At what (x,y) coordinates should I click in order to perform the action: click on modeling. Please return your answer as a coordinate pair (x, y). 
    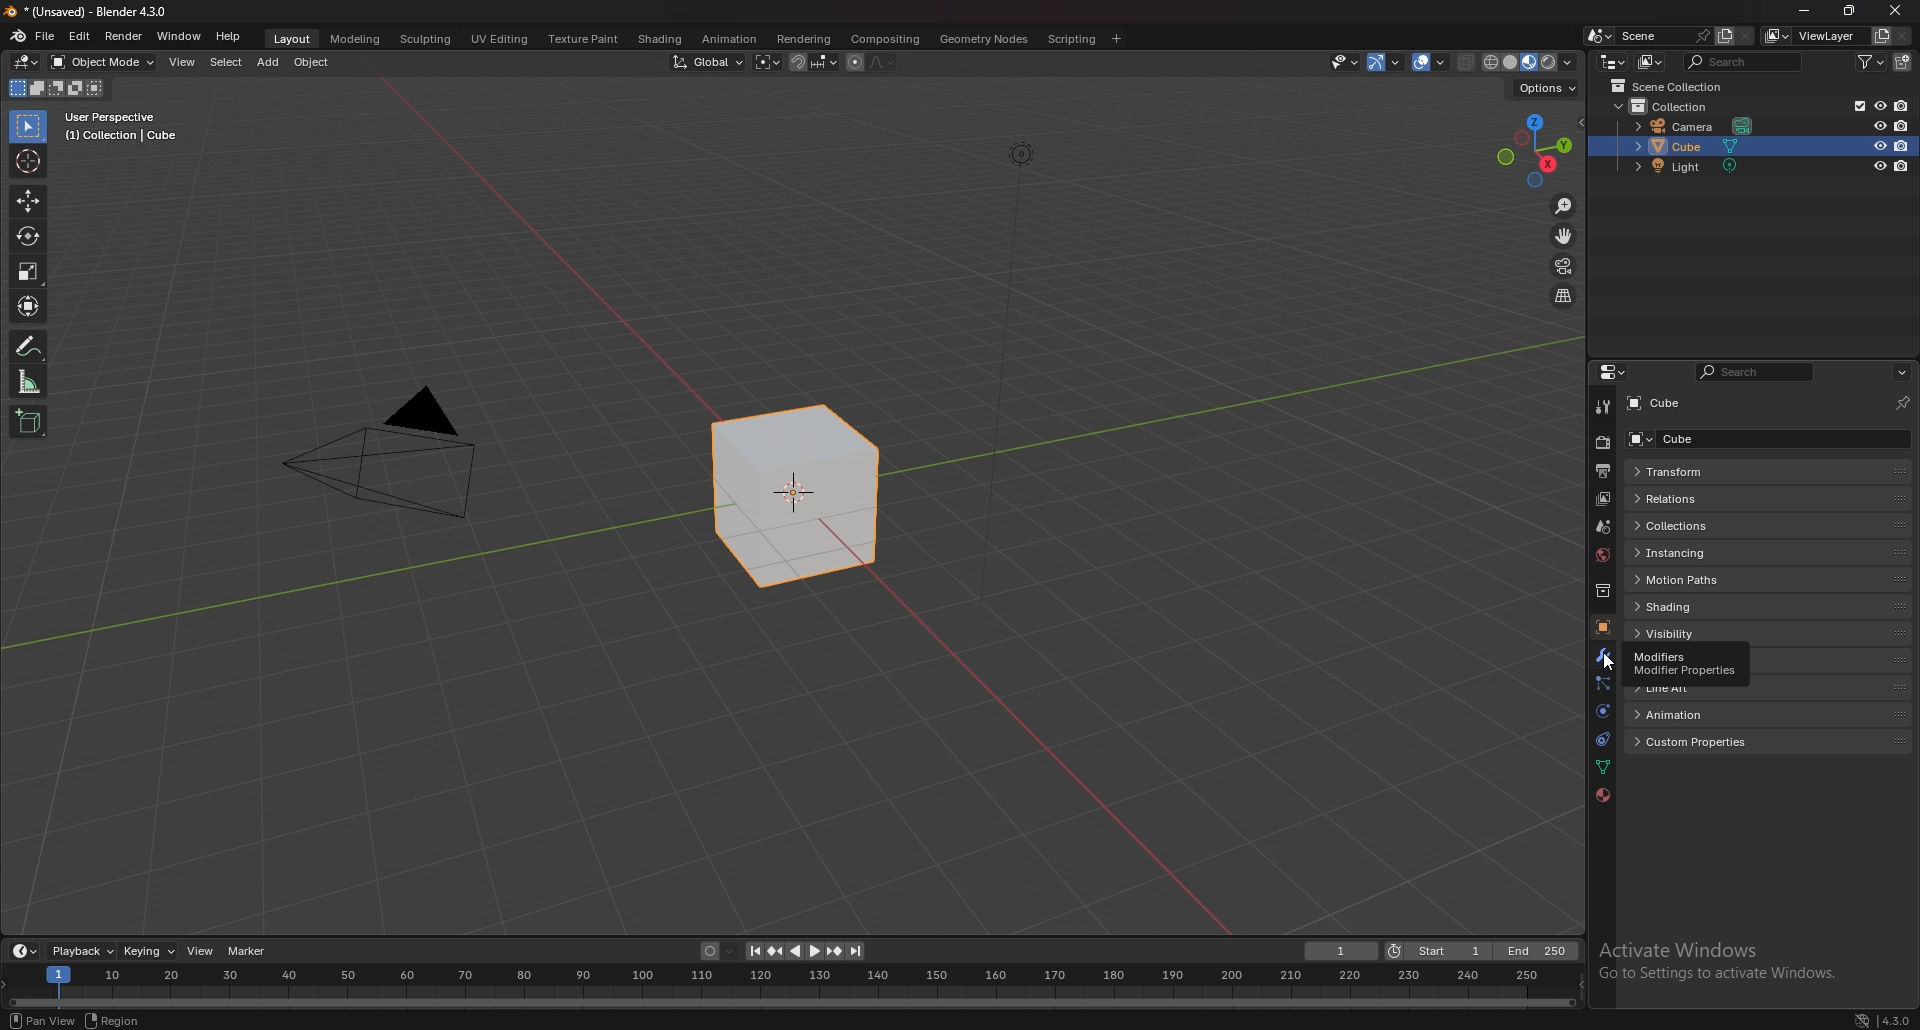
    Looking at the image, I should click on (357, 38).